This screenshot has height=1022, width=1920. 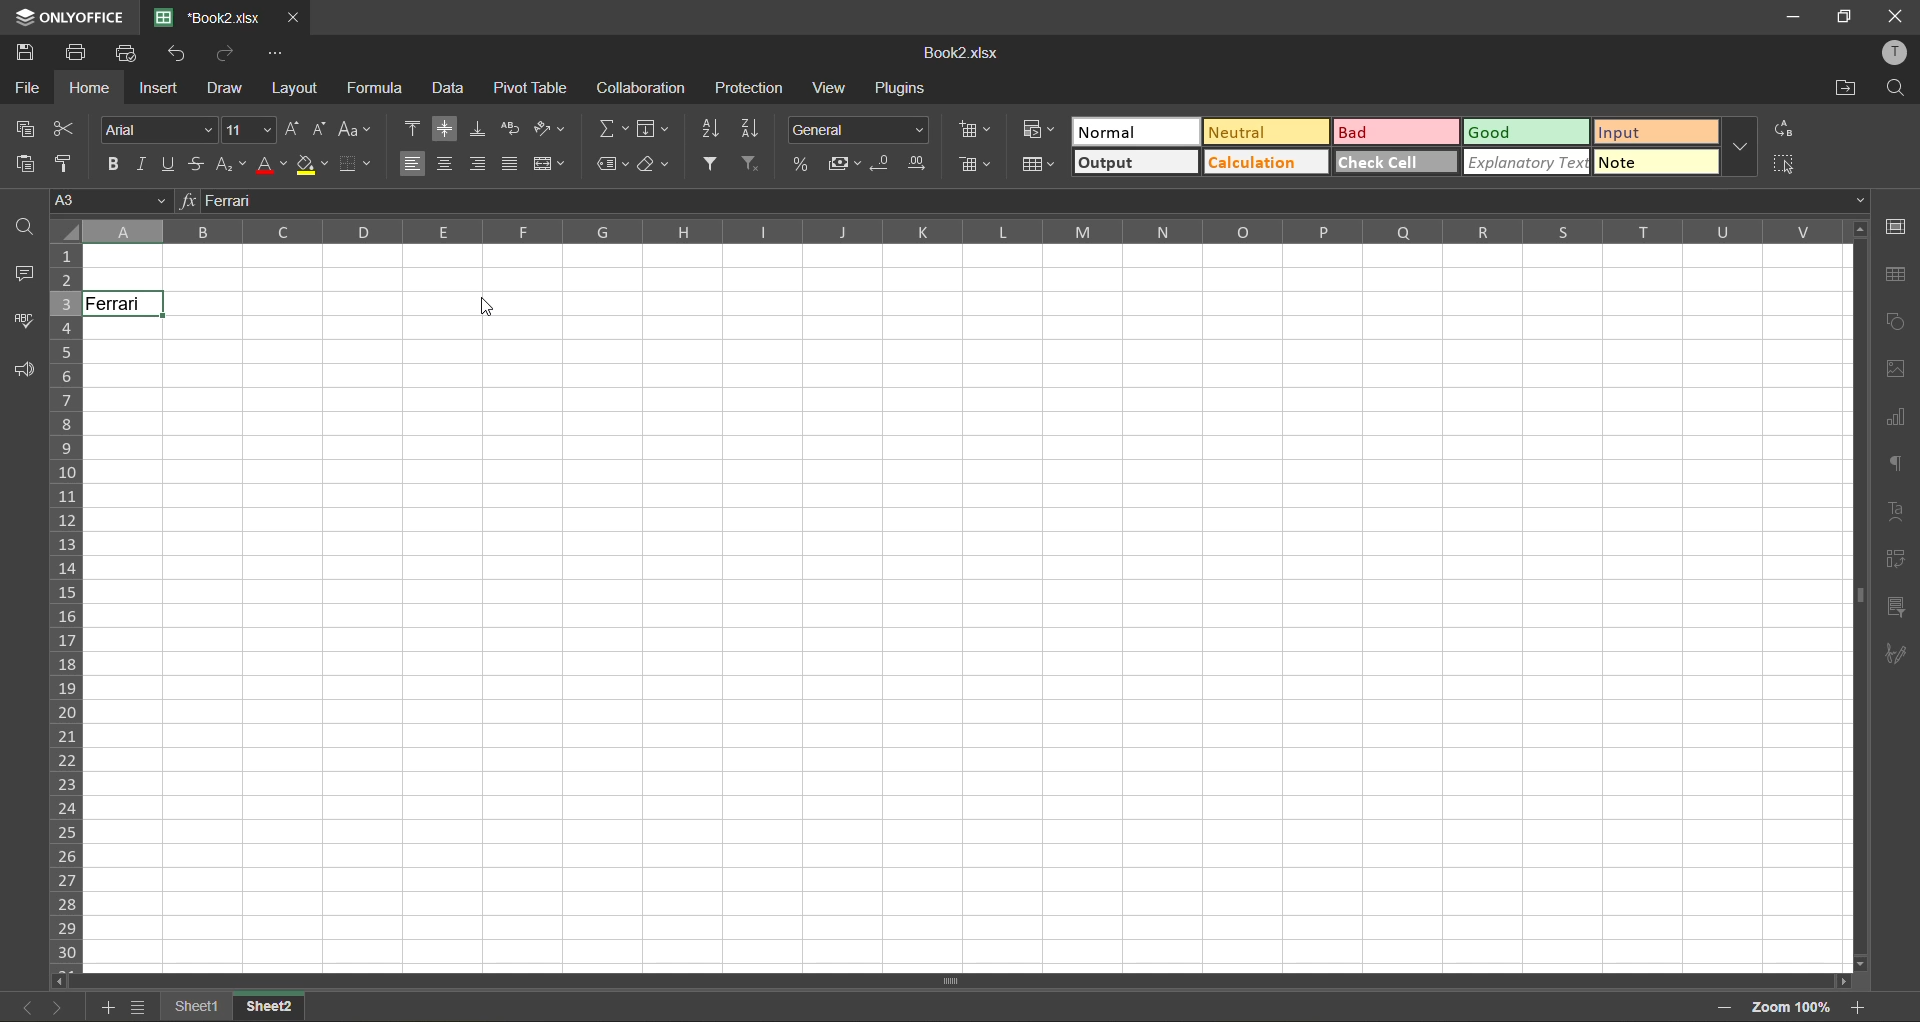 What do you see at coordinates (612, 164) in the screenshot?
I see `named ranges` at bounding box center [612, 164].